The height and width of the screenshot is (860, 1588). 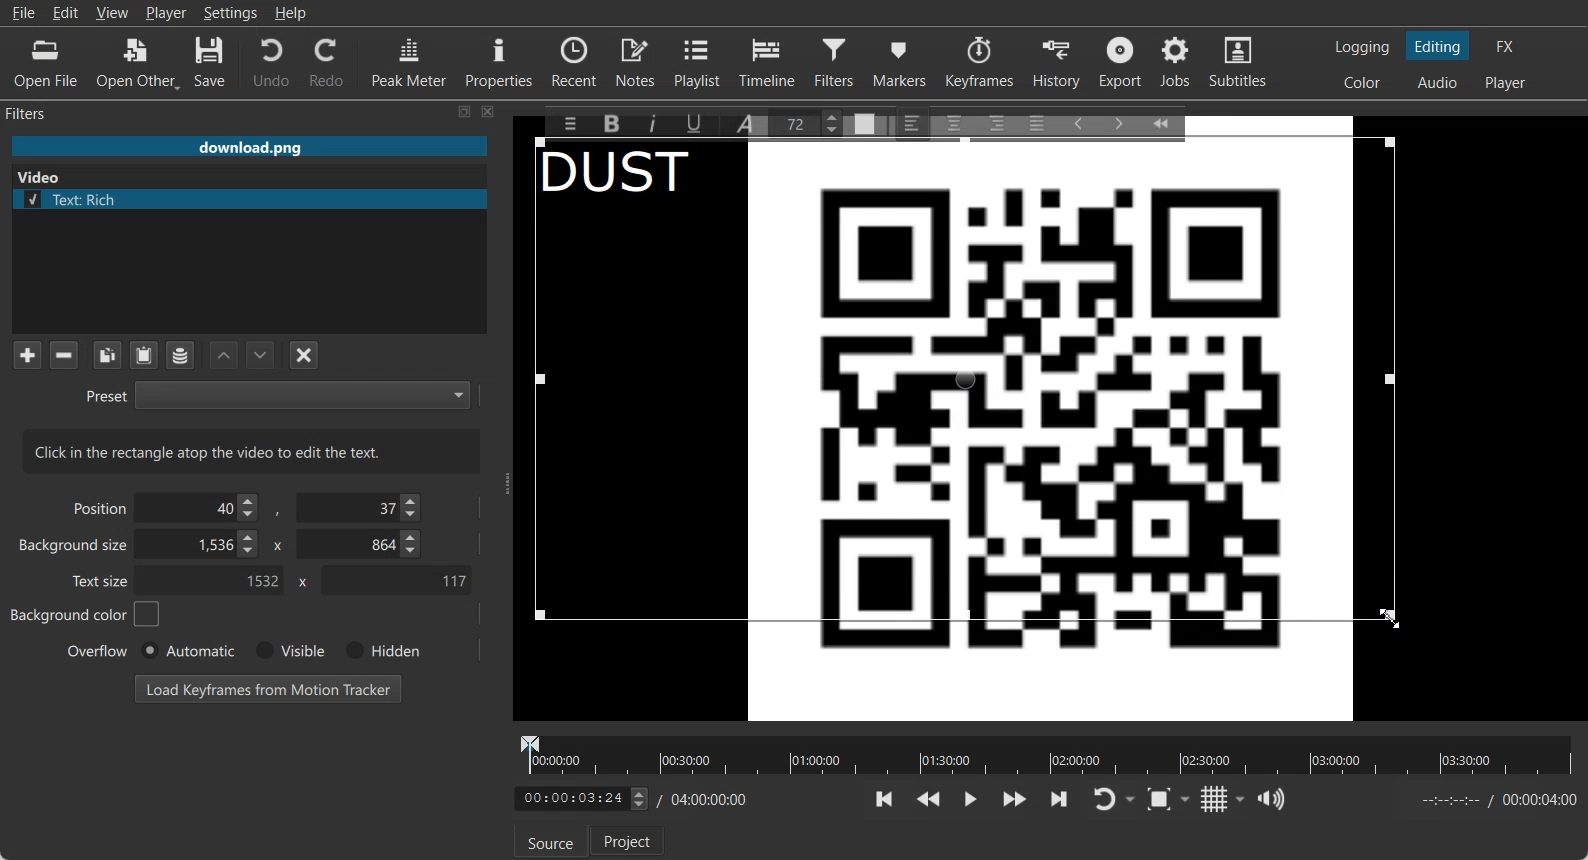 What do you see at coordinates (224, 356) in the screenshot?
I see `Move Filter up` at bounding box center [224, 356].